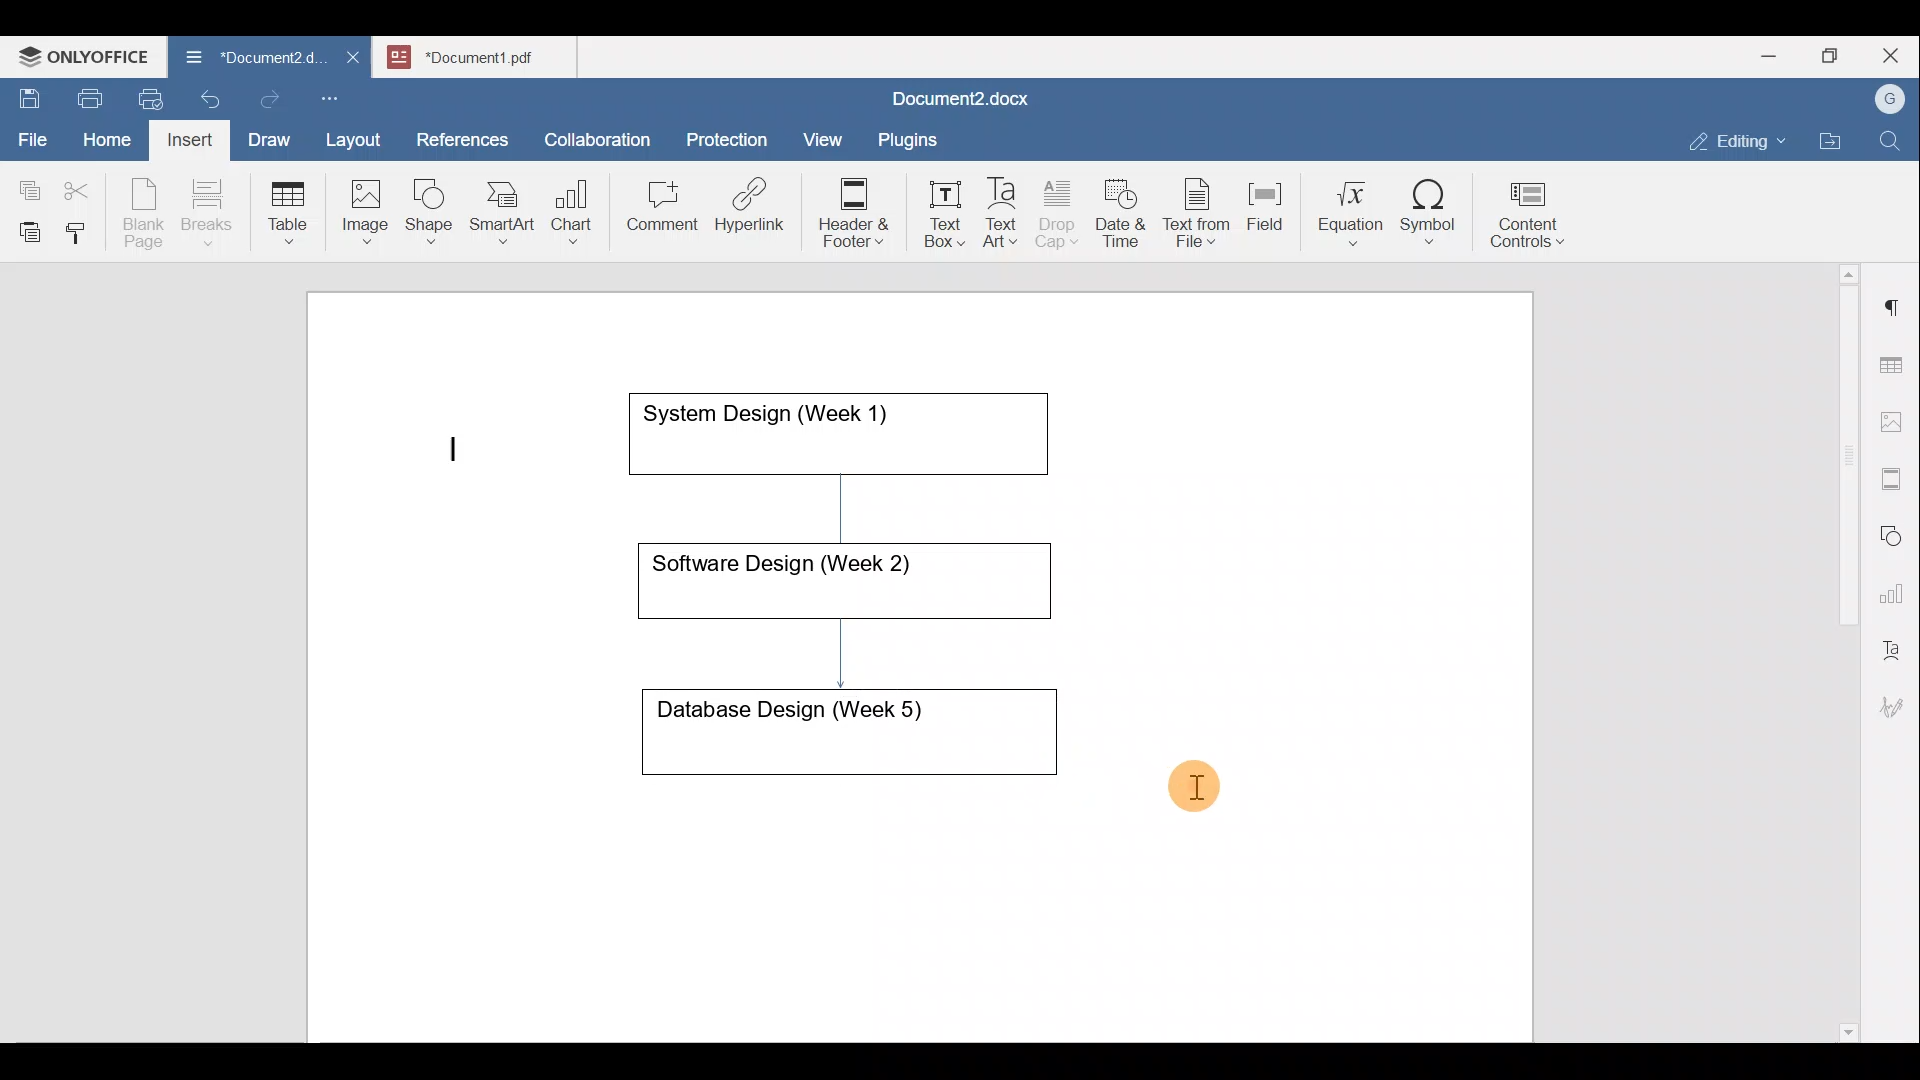 The height and width of the screenshot is (1080, 1920). Describe the element at coordinates (1895, 533) in the screenshot. I see `Shapes settings` at that location.